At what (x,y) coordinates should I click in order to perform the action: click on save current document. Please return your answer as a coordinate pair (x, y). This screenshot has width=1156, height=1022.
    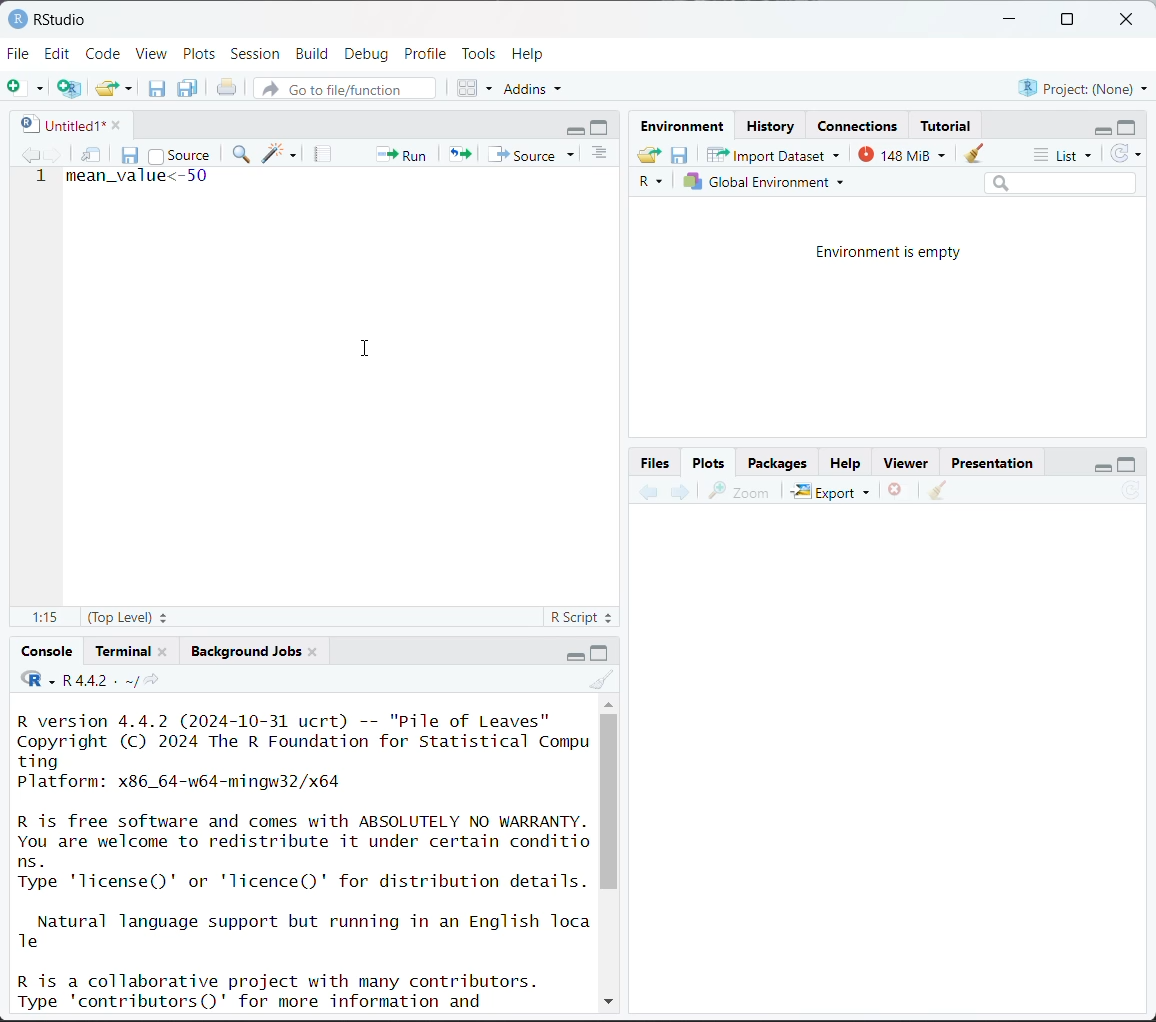
    Looking at the image, I should click on (157, 88).